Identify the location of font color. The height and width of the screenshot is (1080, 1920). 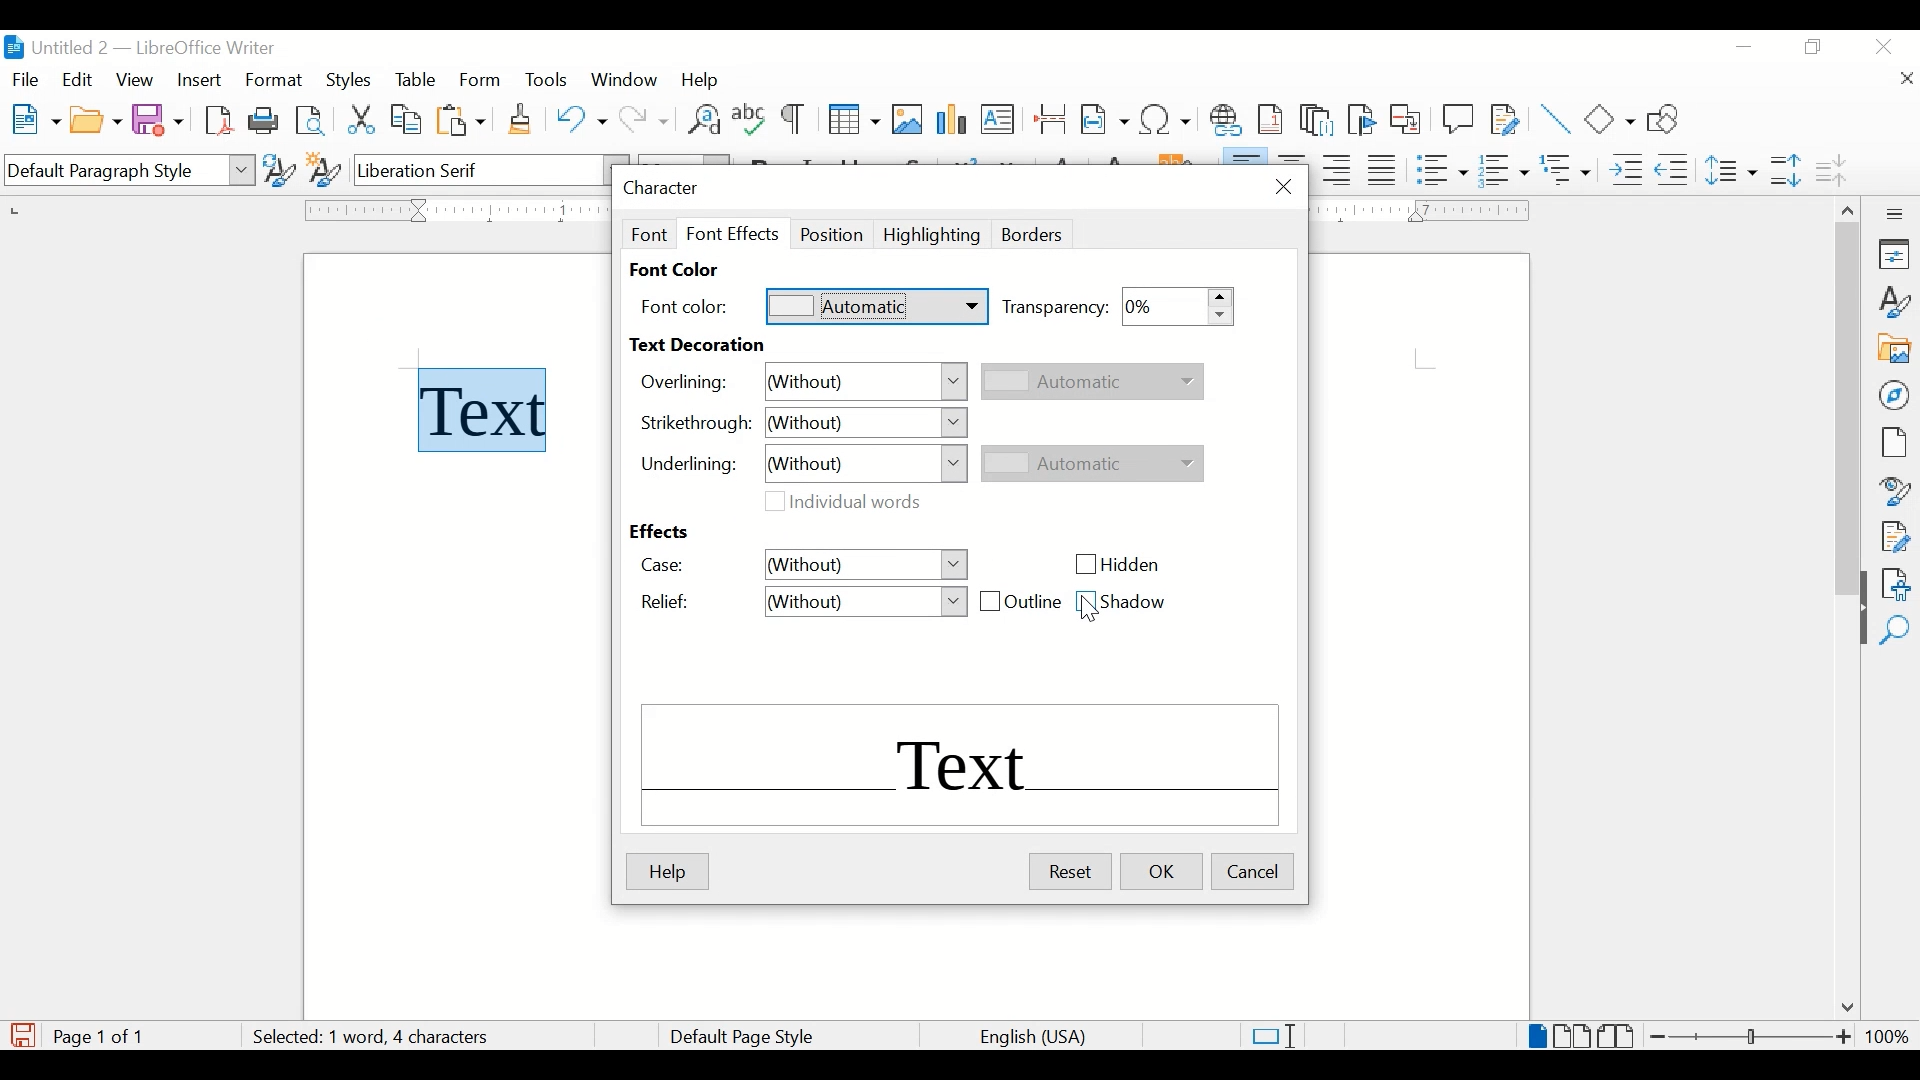
(675, 271).